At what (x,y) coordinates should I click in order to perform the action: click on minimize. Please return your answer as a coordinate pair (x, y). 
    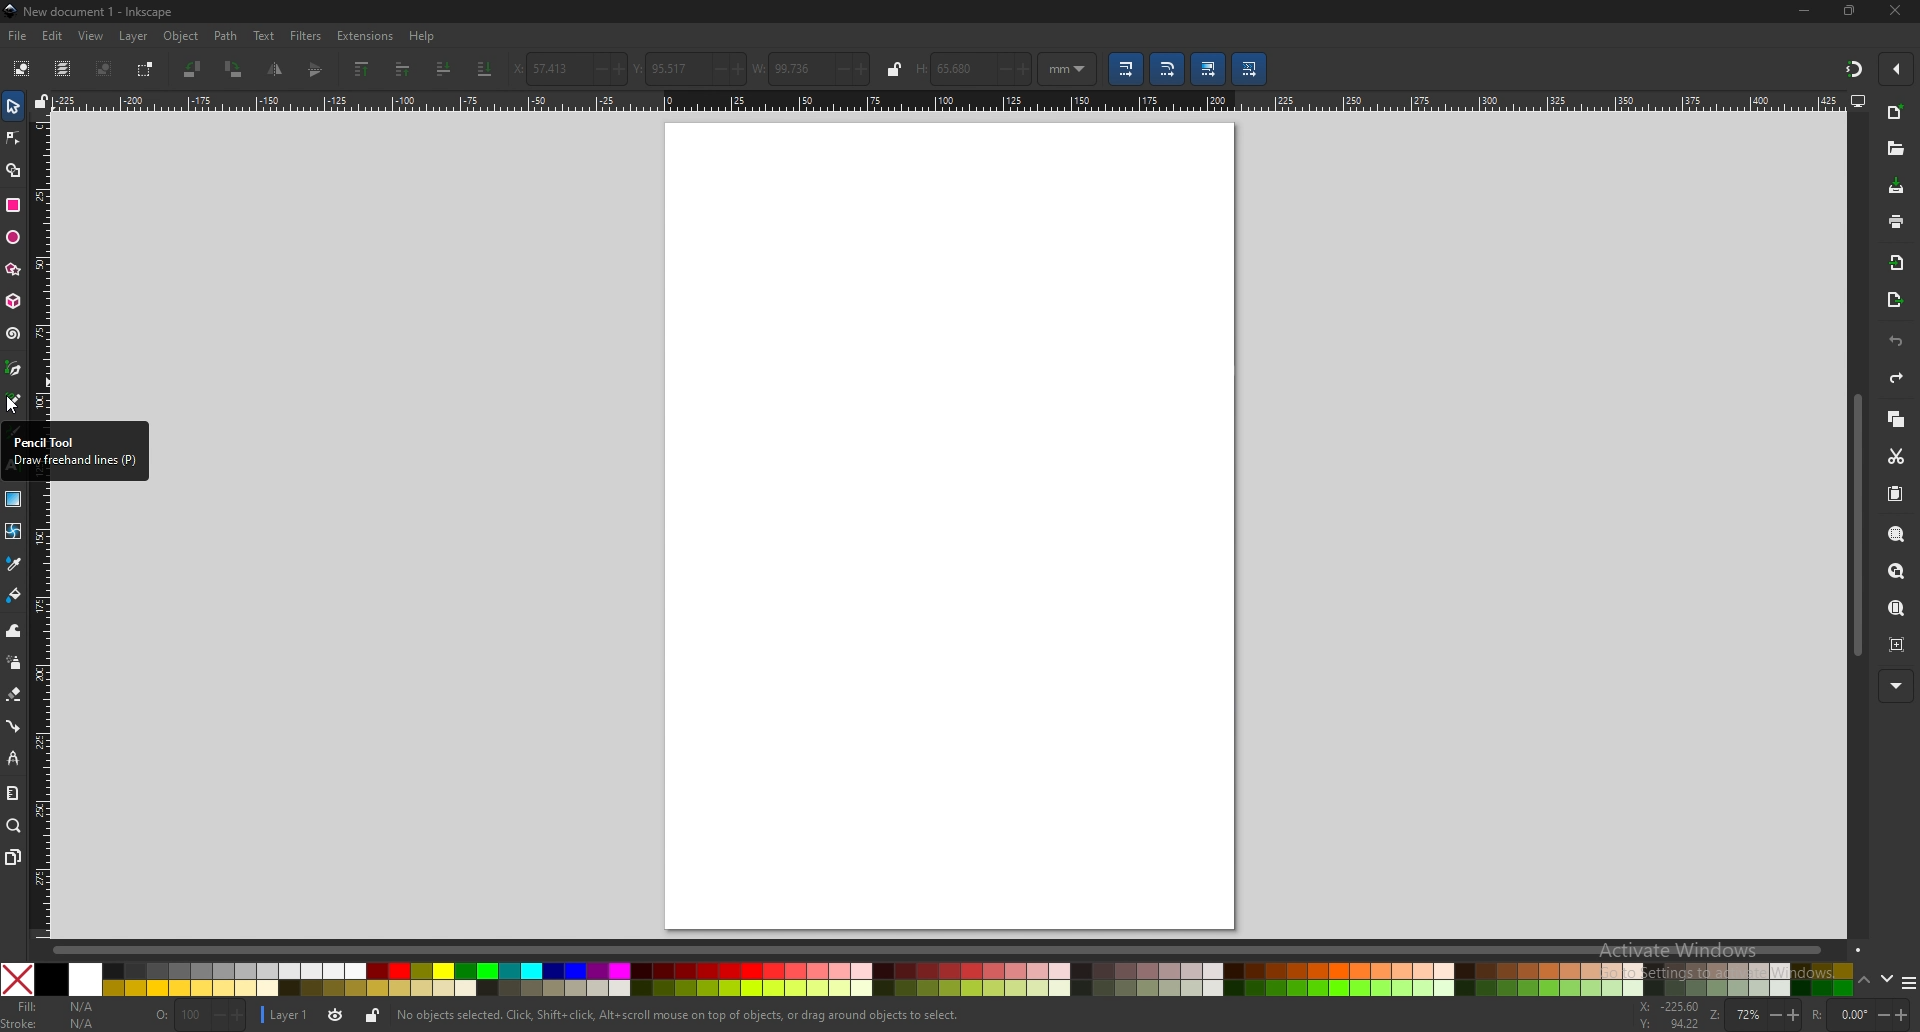
    Looking at the image, I should click on (1803, 12).